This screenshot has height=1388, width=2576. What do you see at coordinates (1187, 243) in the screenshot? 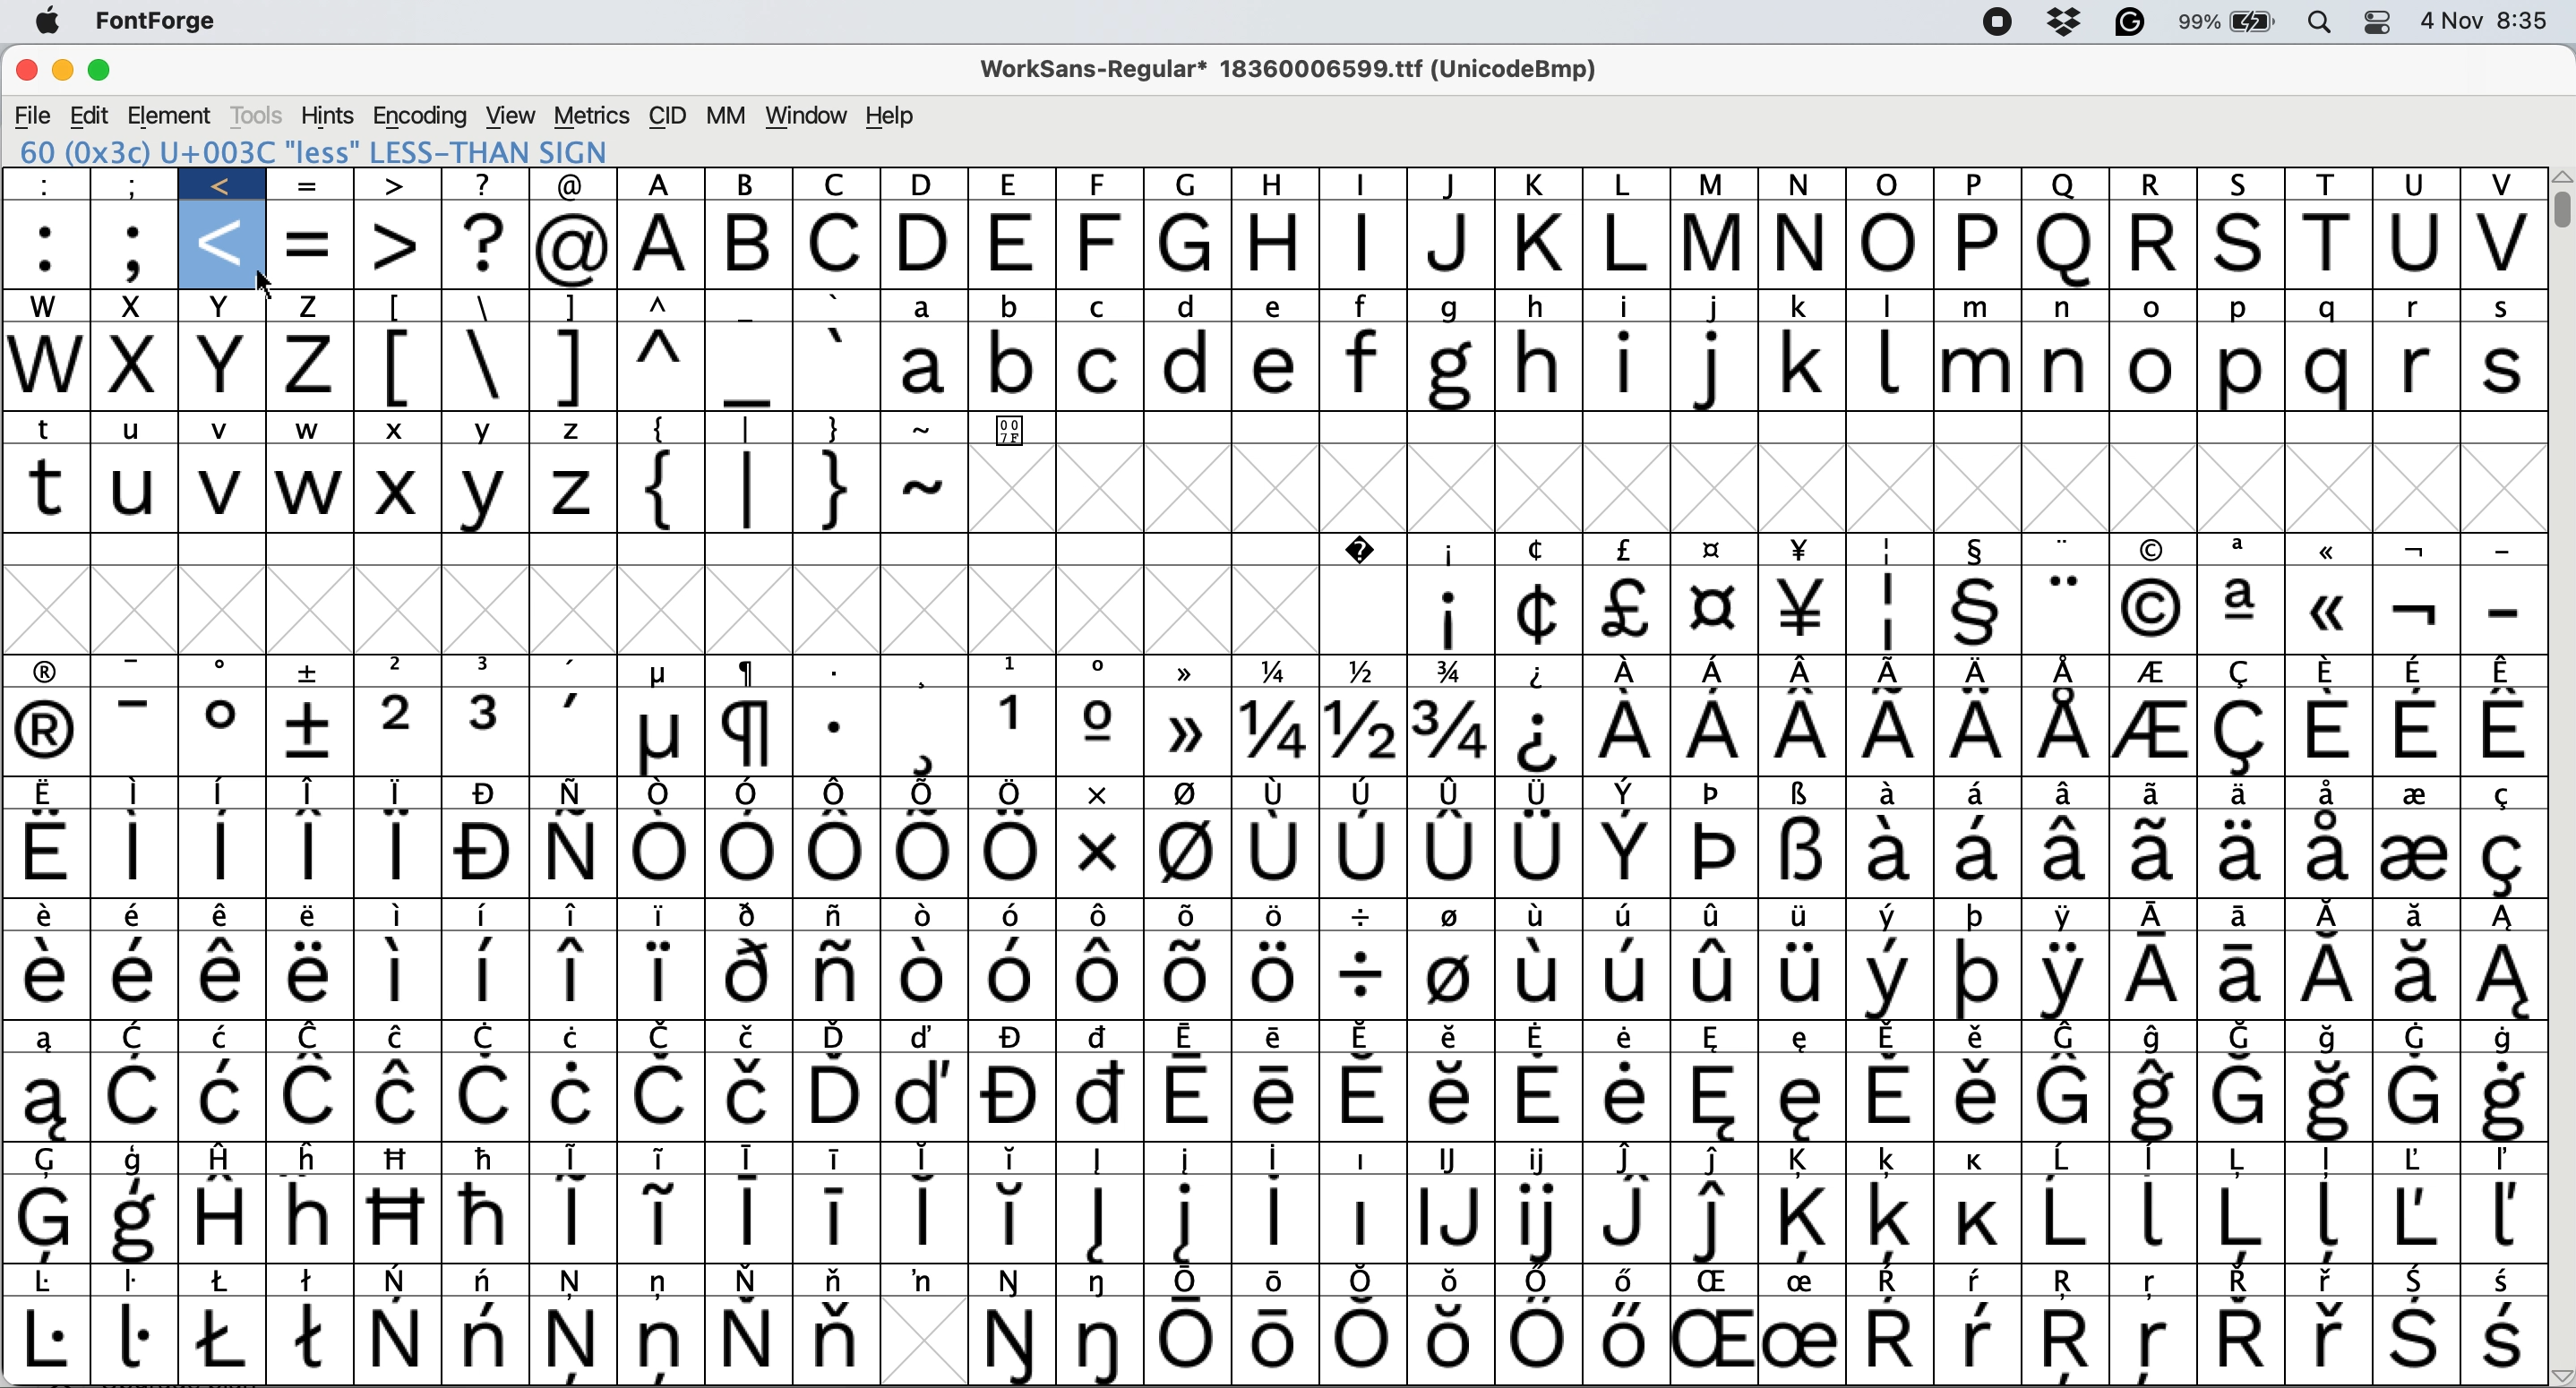
I see `g` at bounding box center [1187, 243].